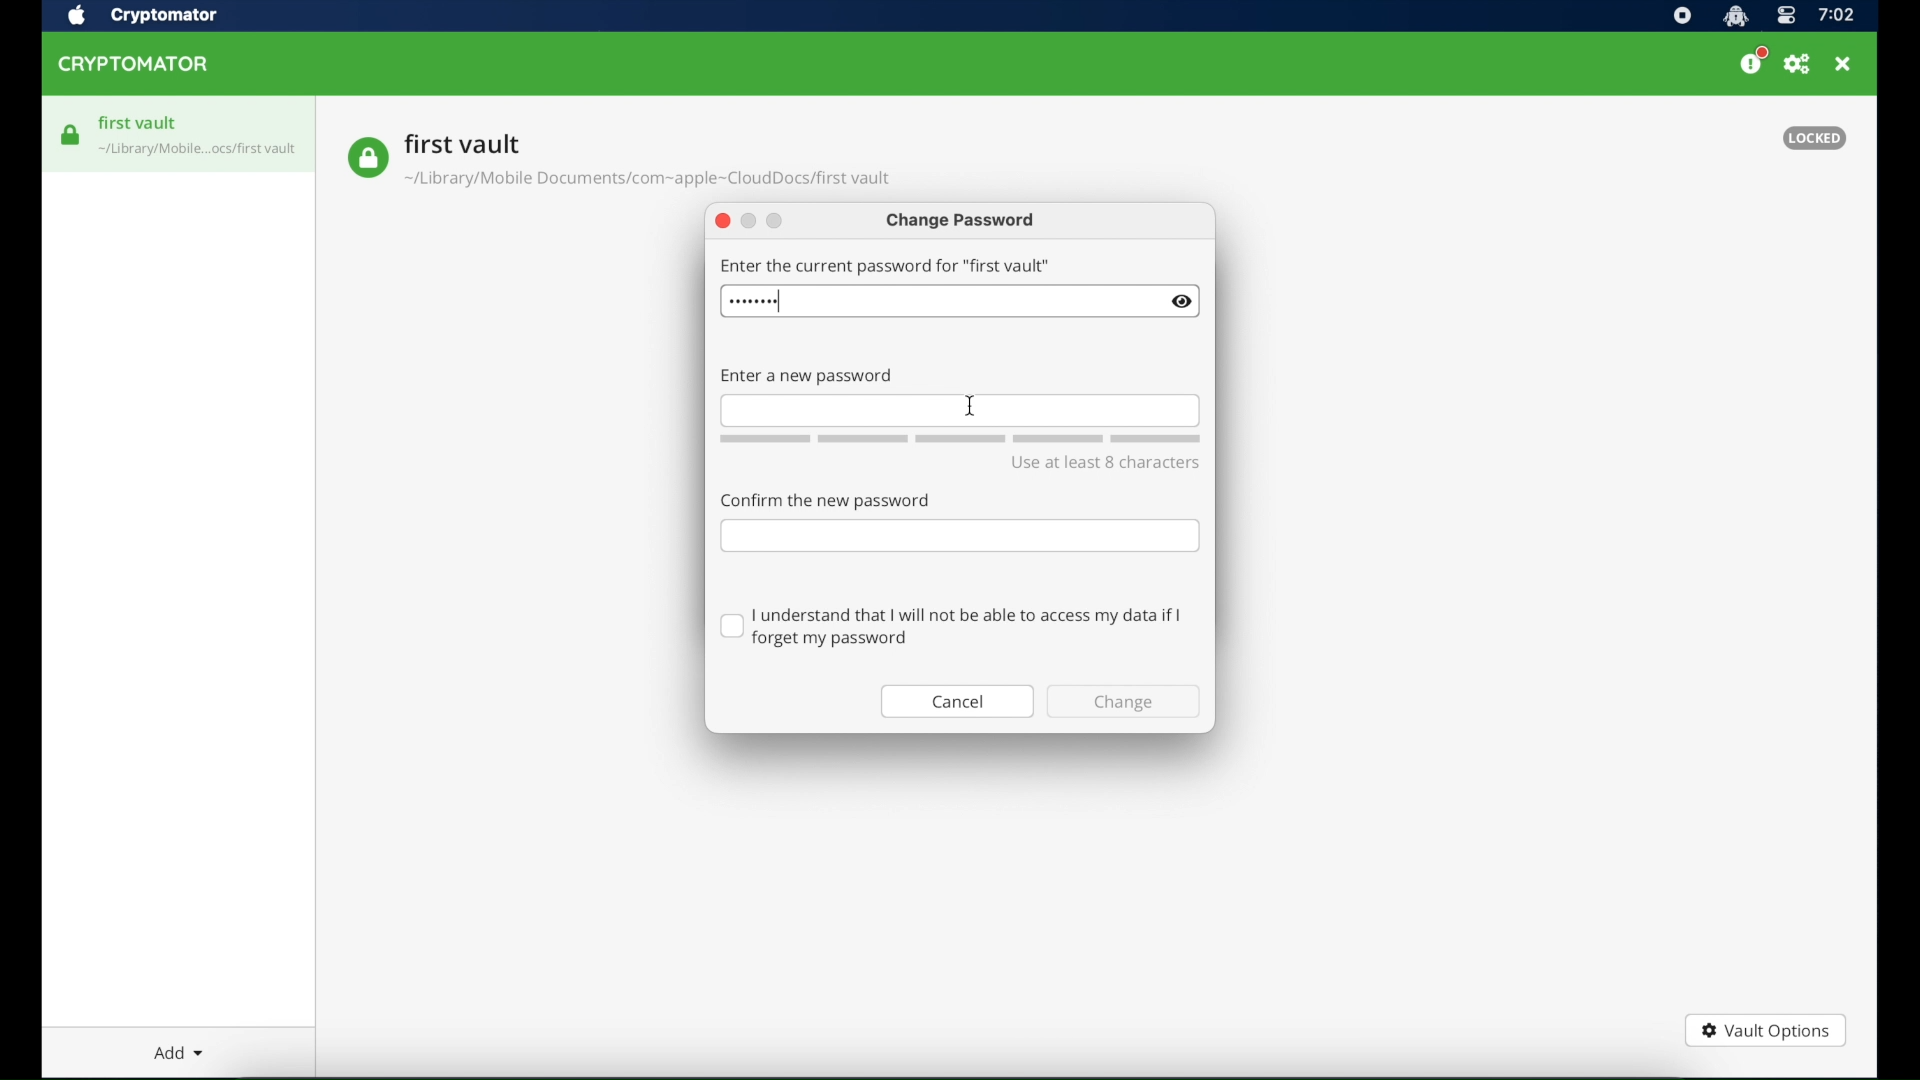 This screenshot has height=1080, width=1920. I want to click on minimize, so click(750, 222).